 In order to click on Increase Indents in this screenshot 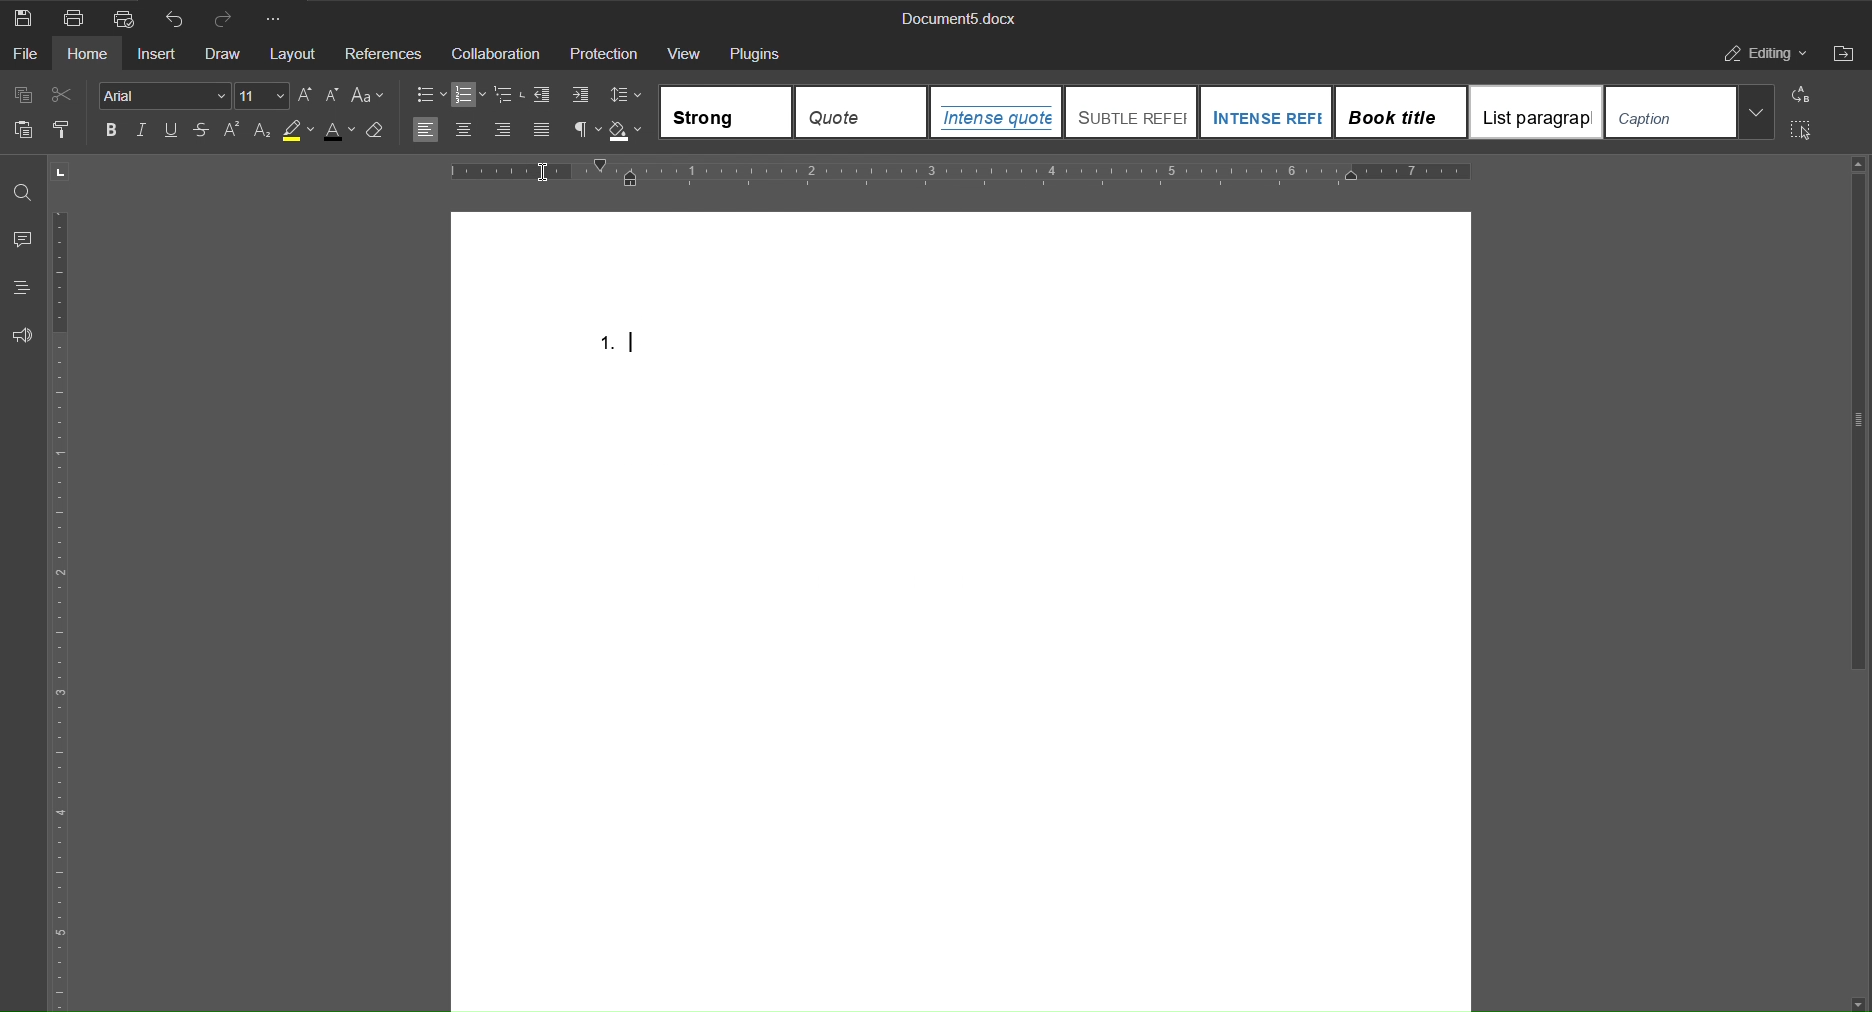, I will do `click(581, 95)`.